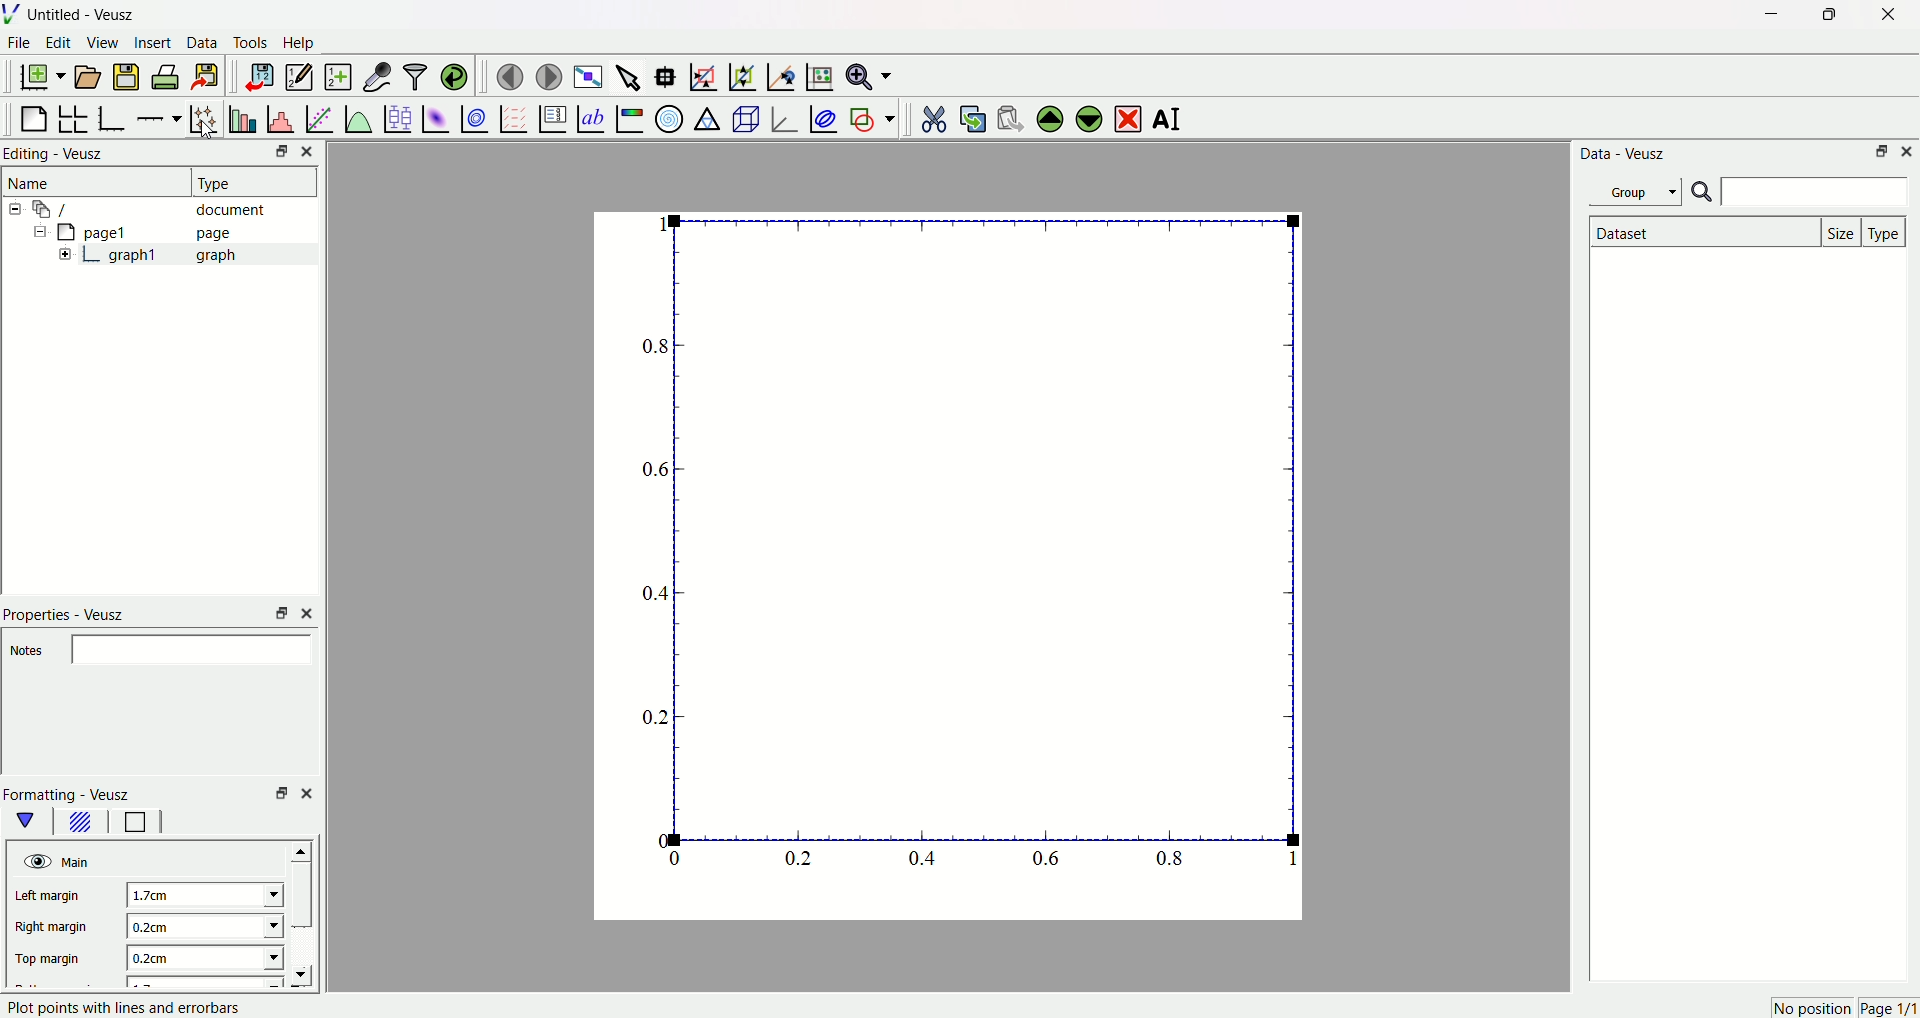  I want to click on new document, so click(45, 78).